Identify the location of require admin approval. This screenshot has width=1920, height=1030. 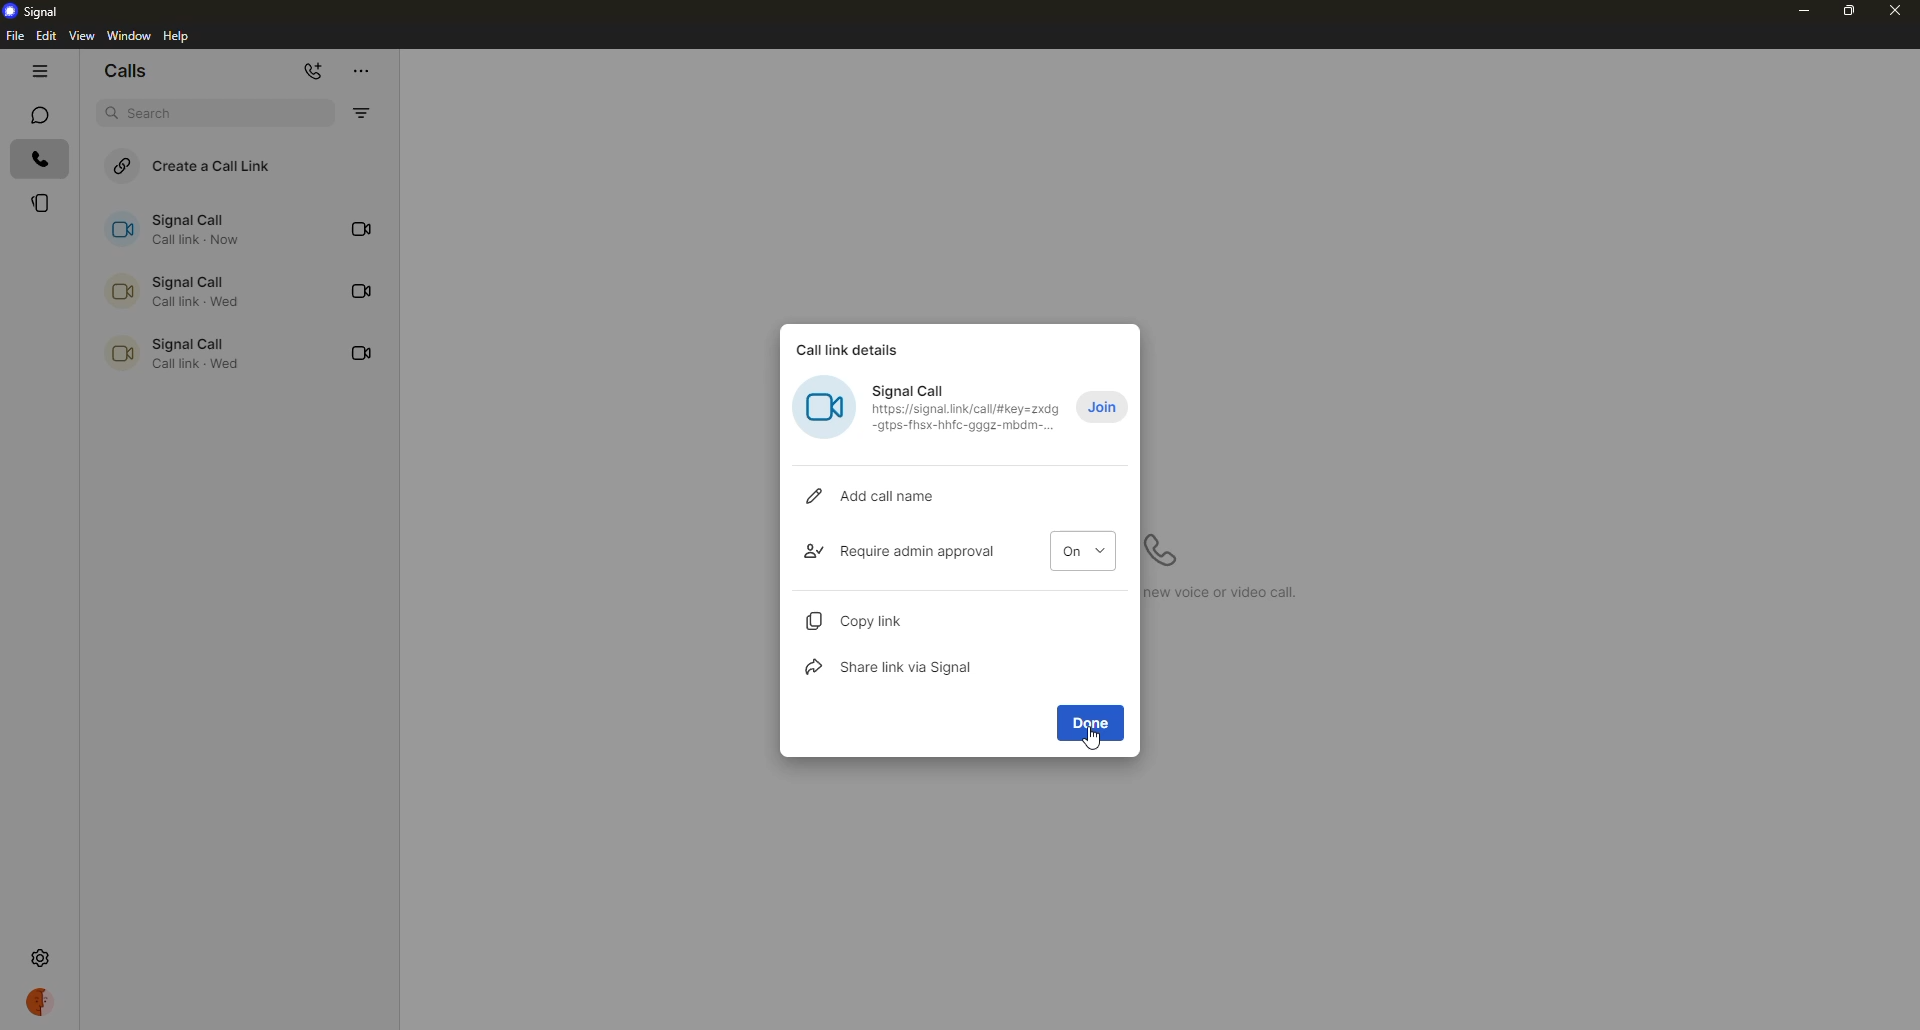
(900, 551).